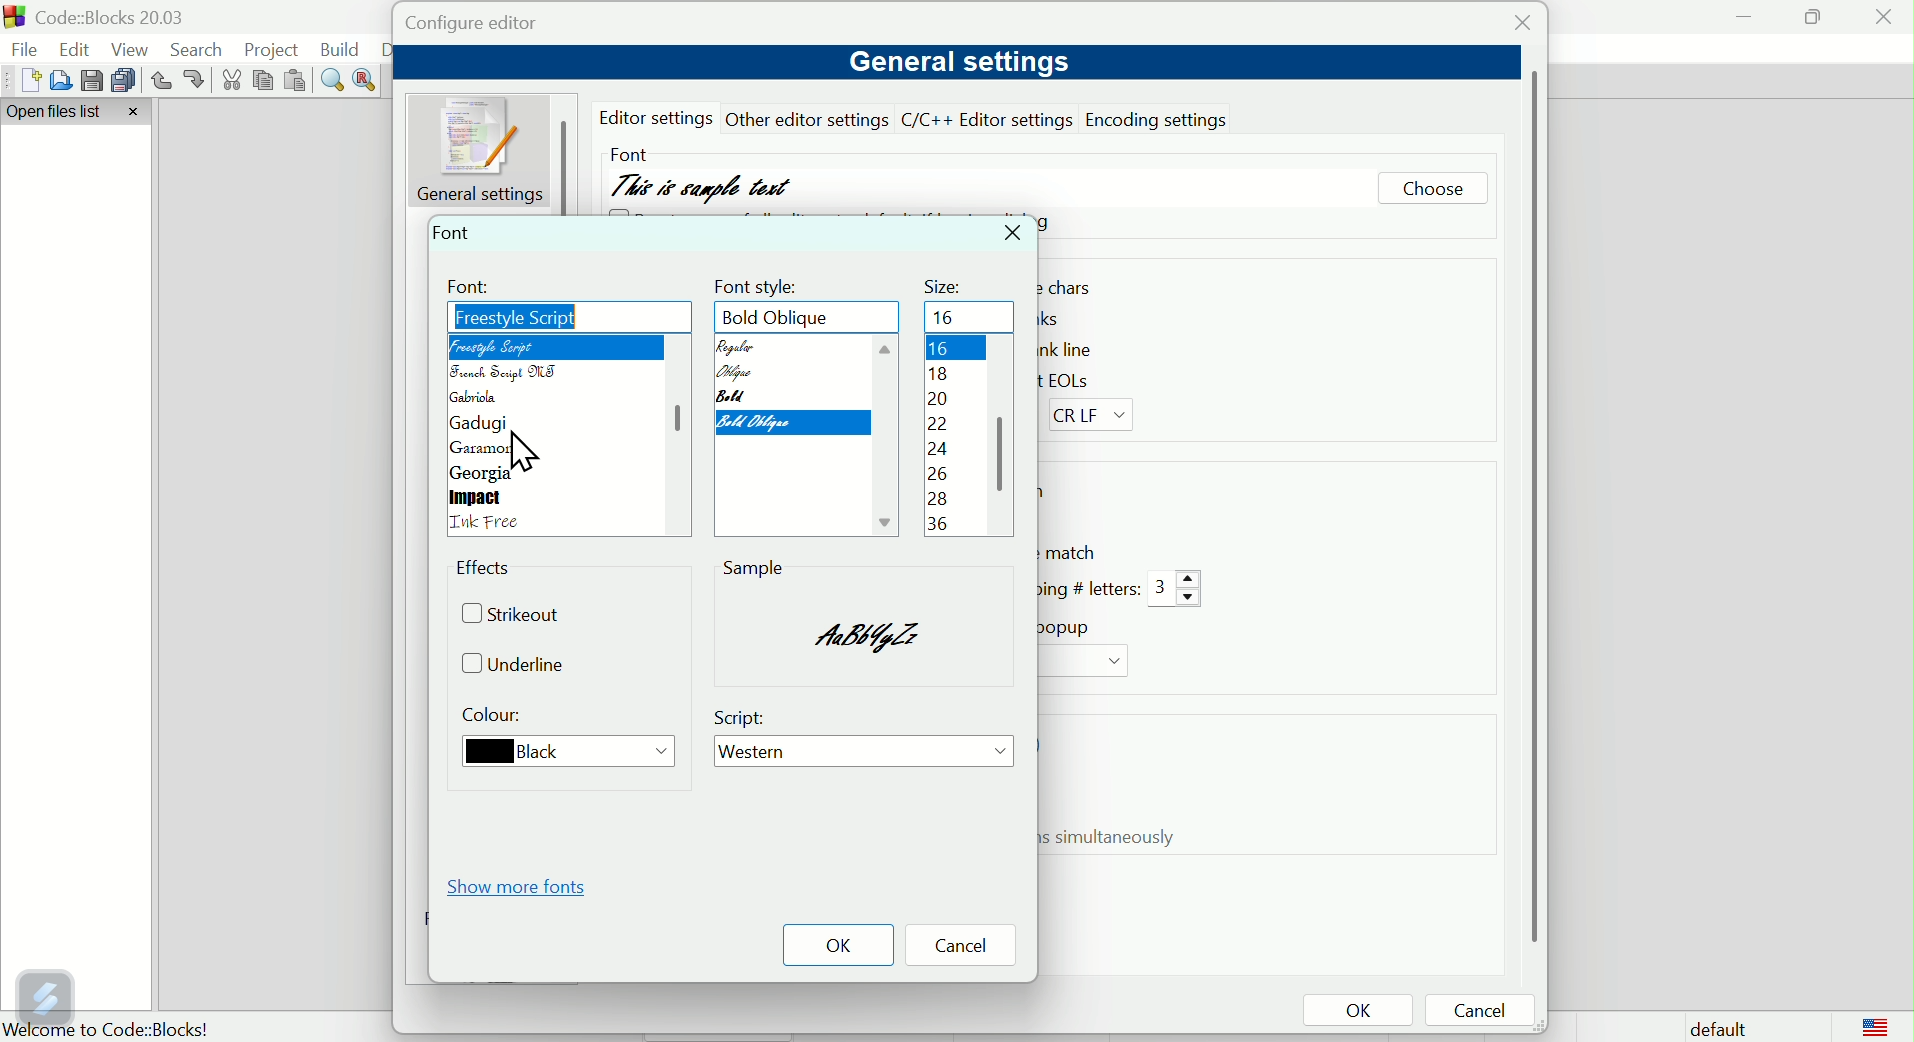 This screenshot has height=1042, width=1914. What do you see at coordinates (490, 524) in the screenshot?
I see `language` at bounding box center [490, 524].